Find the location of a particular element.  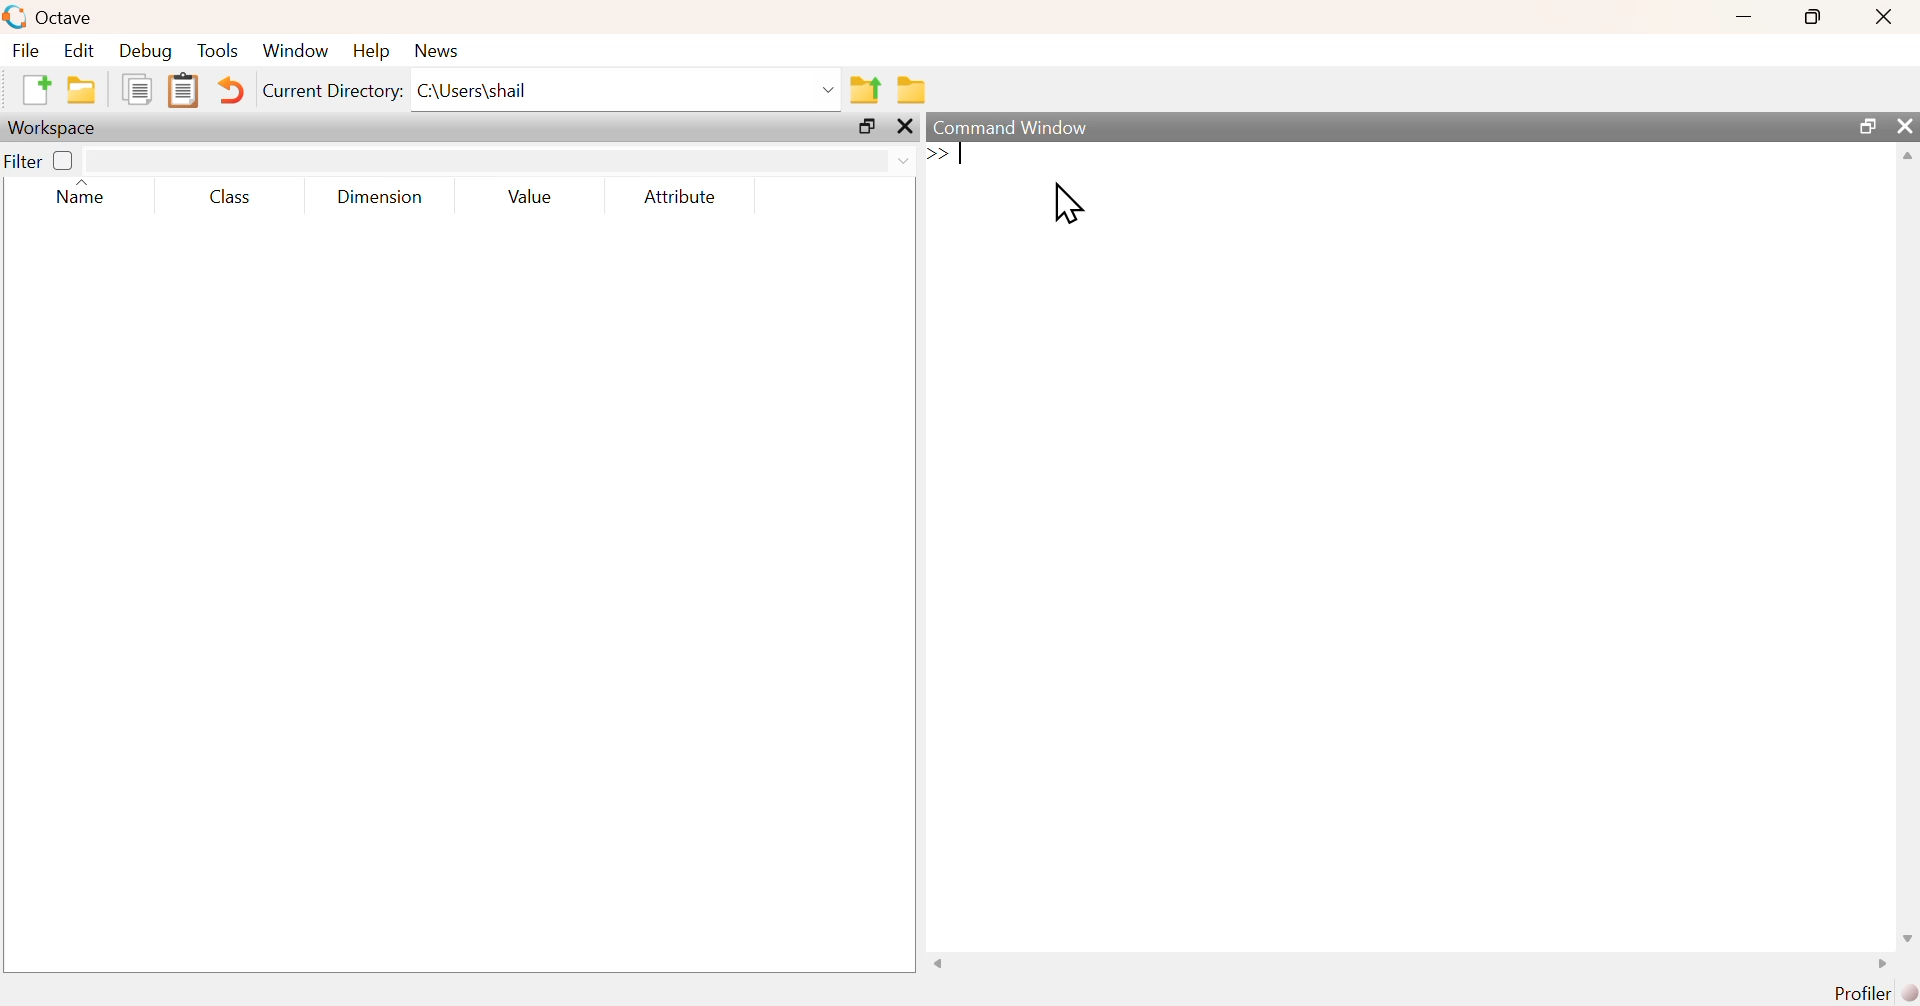

C:\Users\shail  is located at coordinates (627, 94).